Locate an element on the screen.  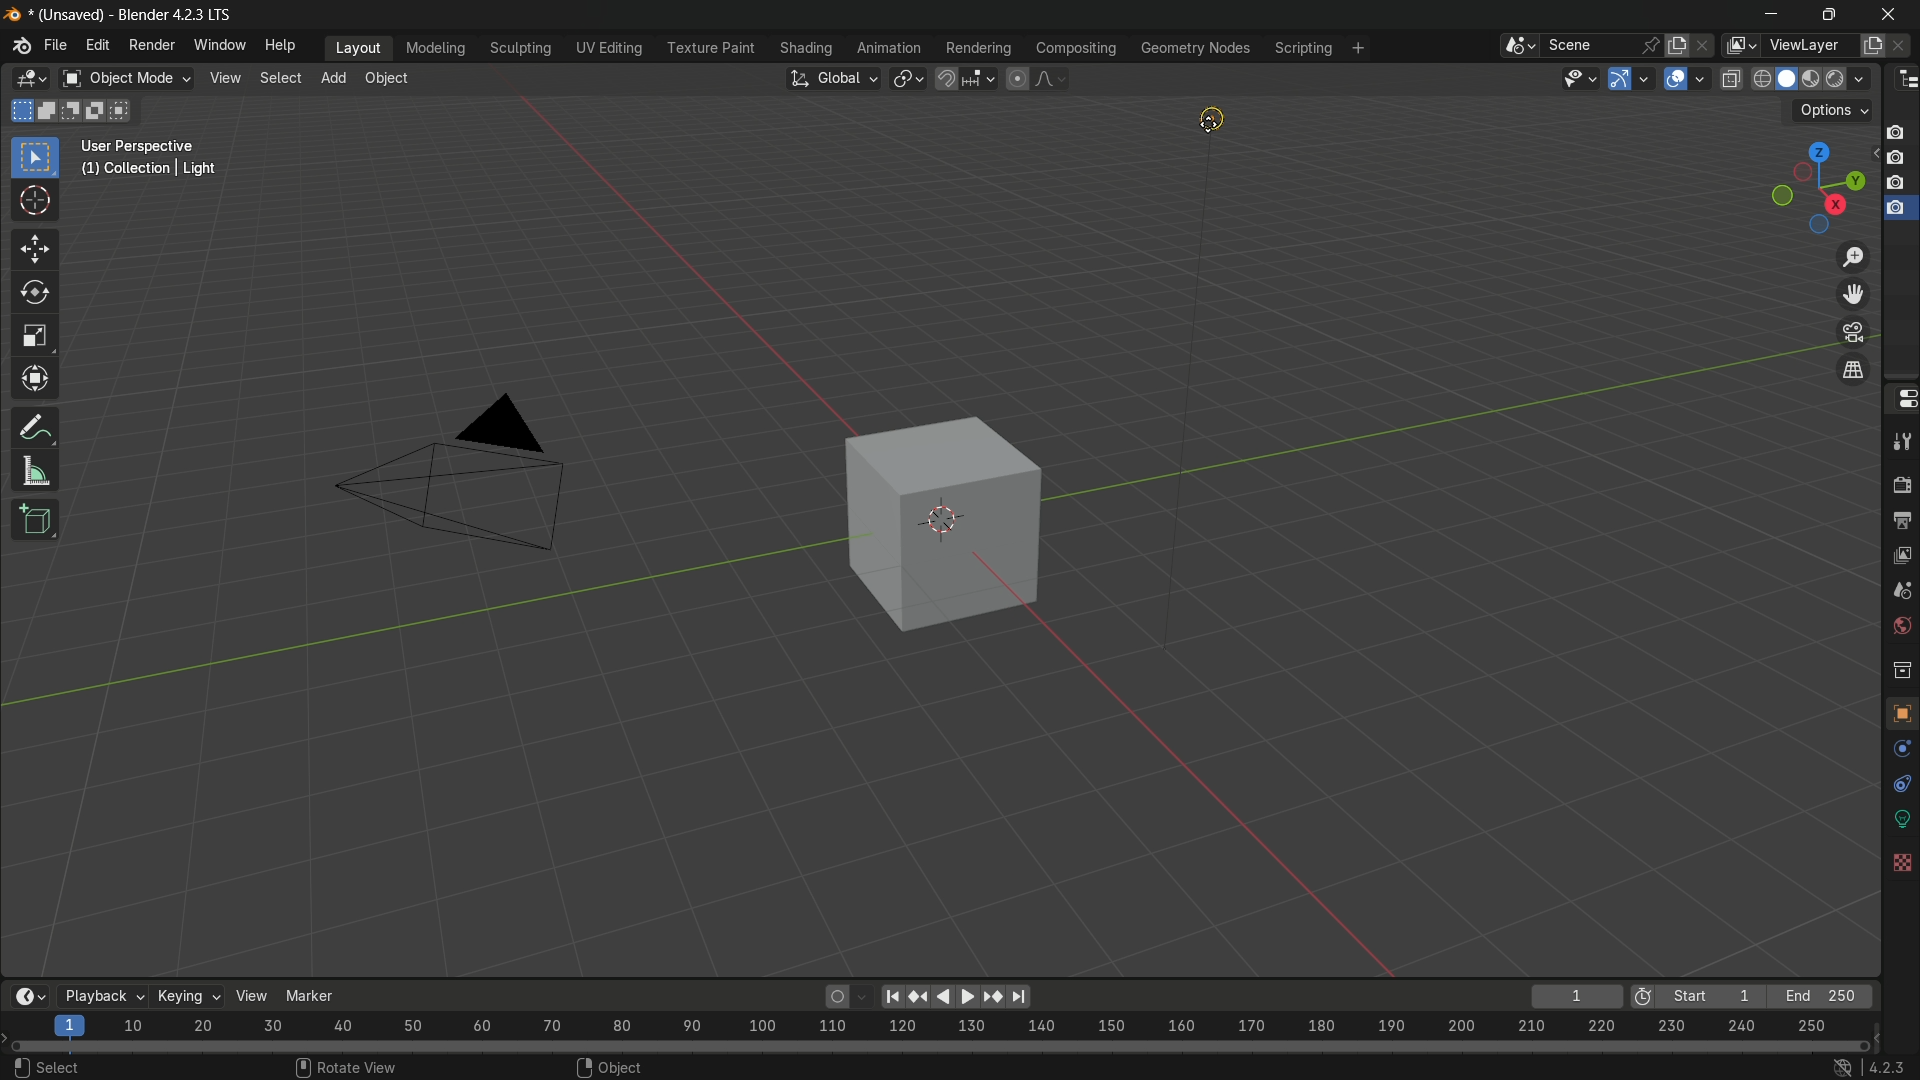
constraints is located at coordinates (1900, 855).